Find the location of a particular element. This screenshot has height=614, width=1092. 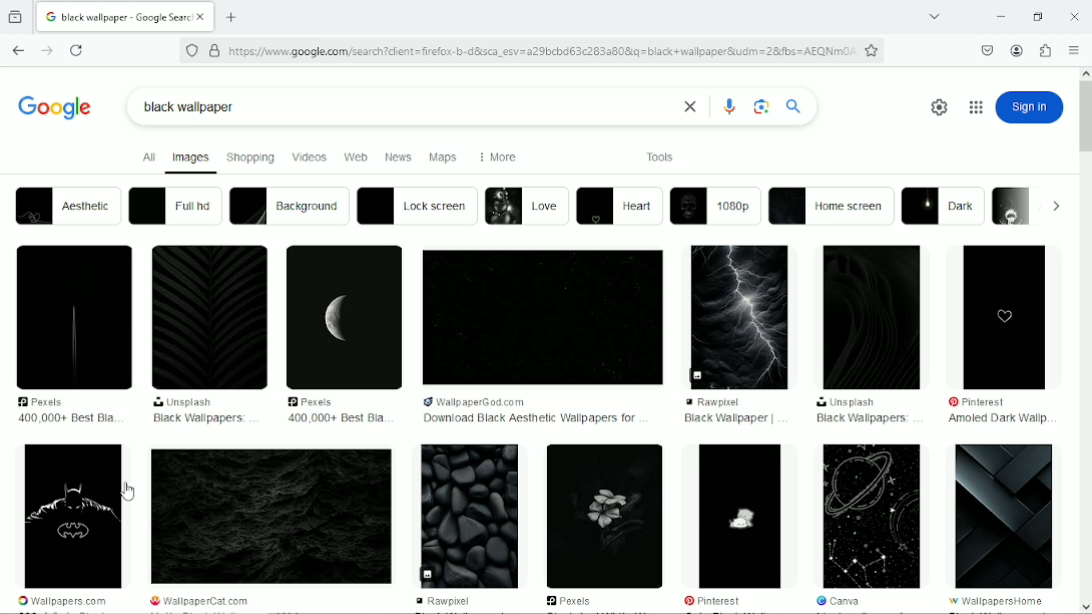

pexels is located at coordinates (572, 602).